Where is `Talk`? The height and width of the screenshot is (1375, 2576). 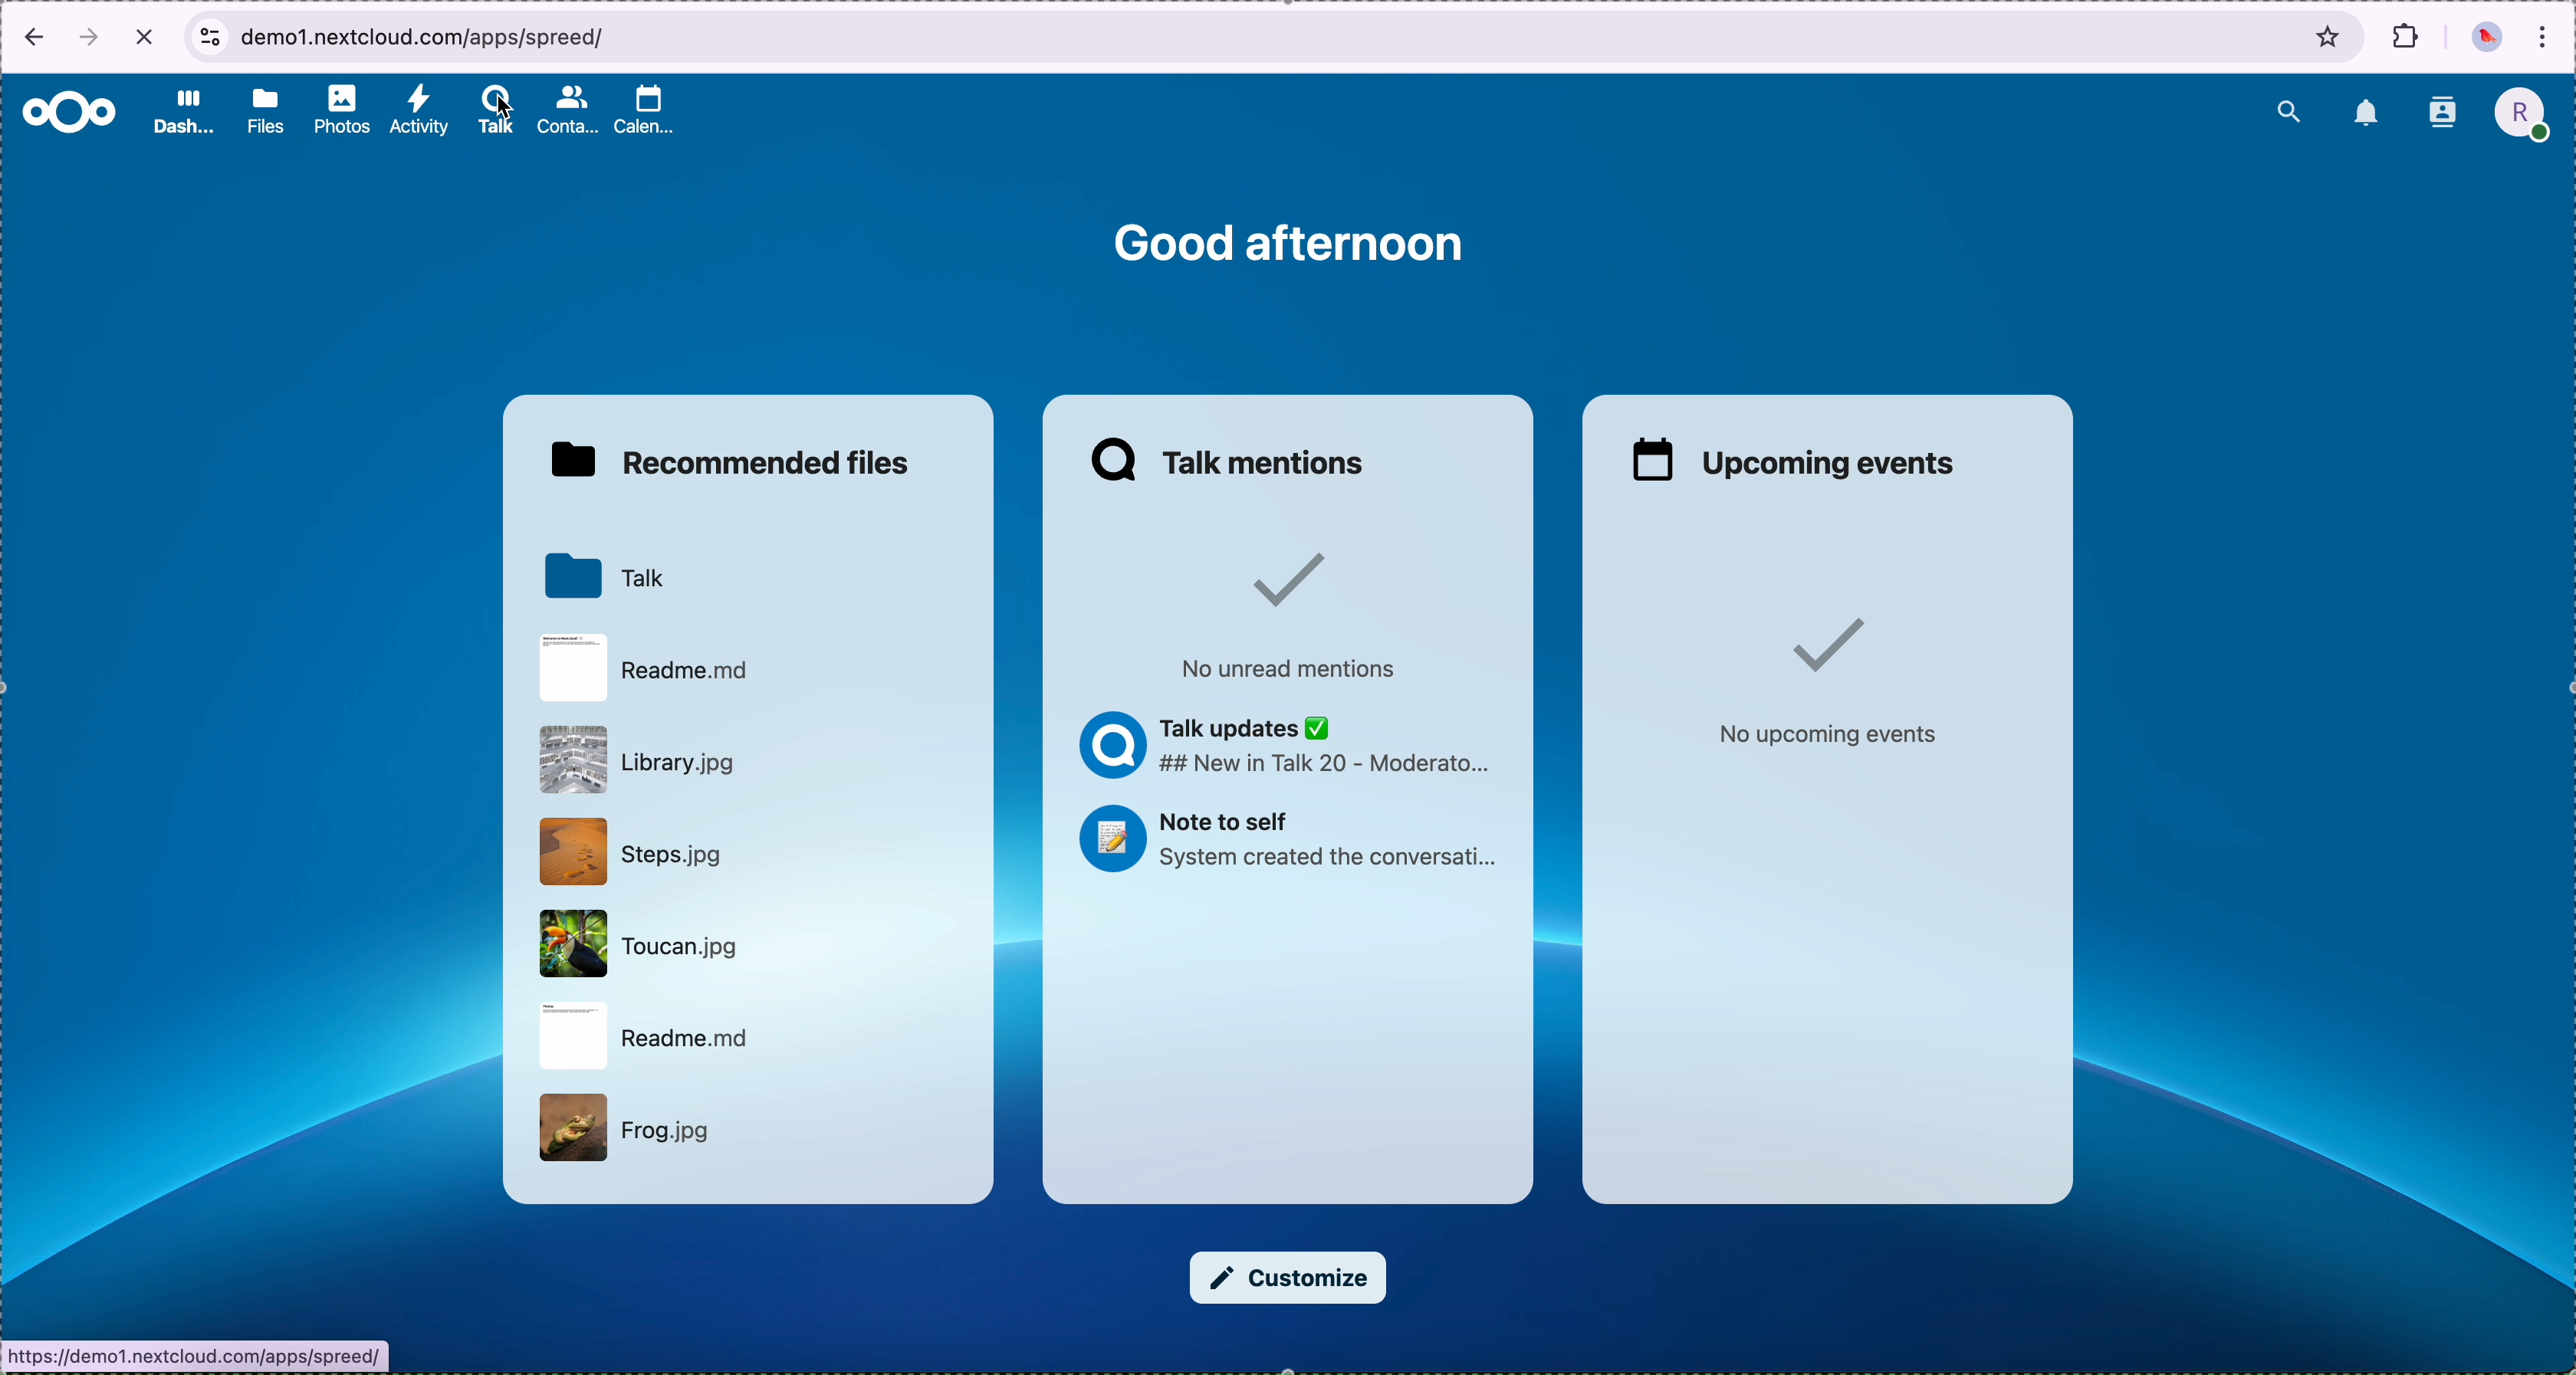 Talk is located at coordinates (740, 570).